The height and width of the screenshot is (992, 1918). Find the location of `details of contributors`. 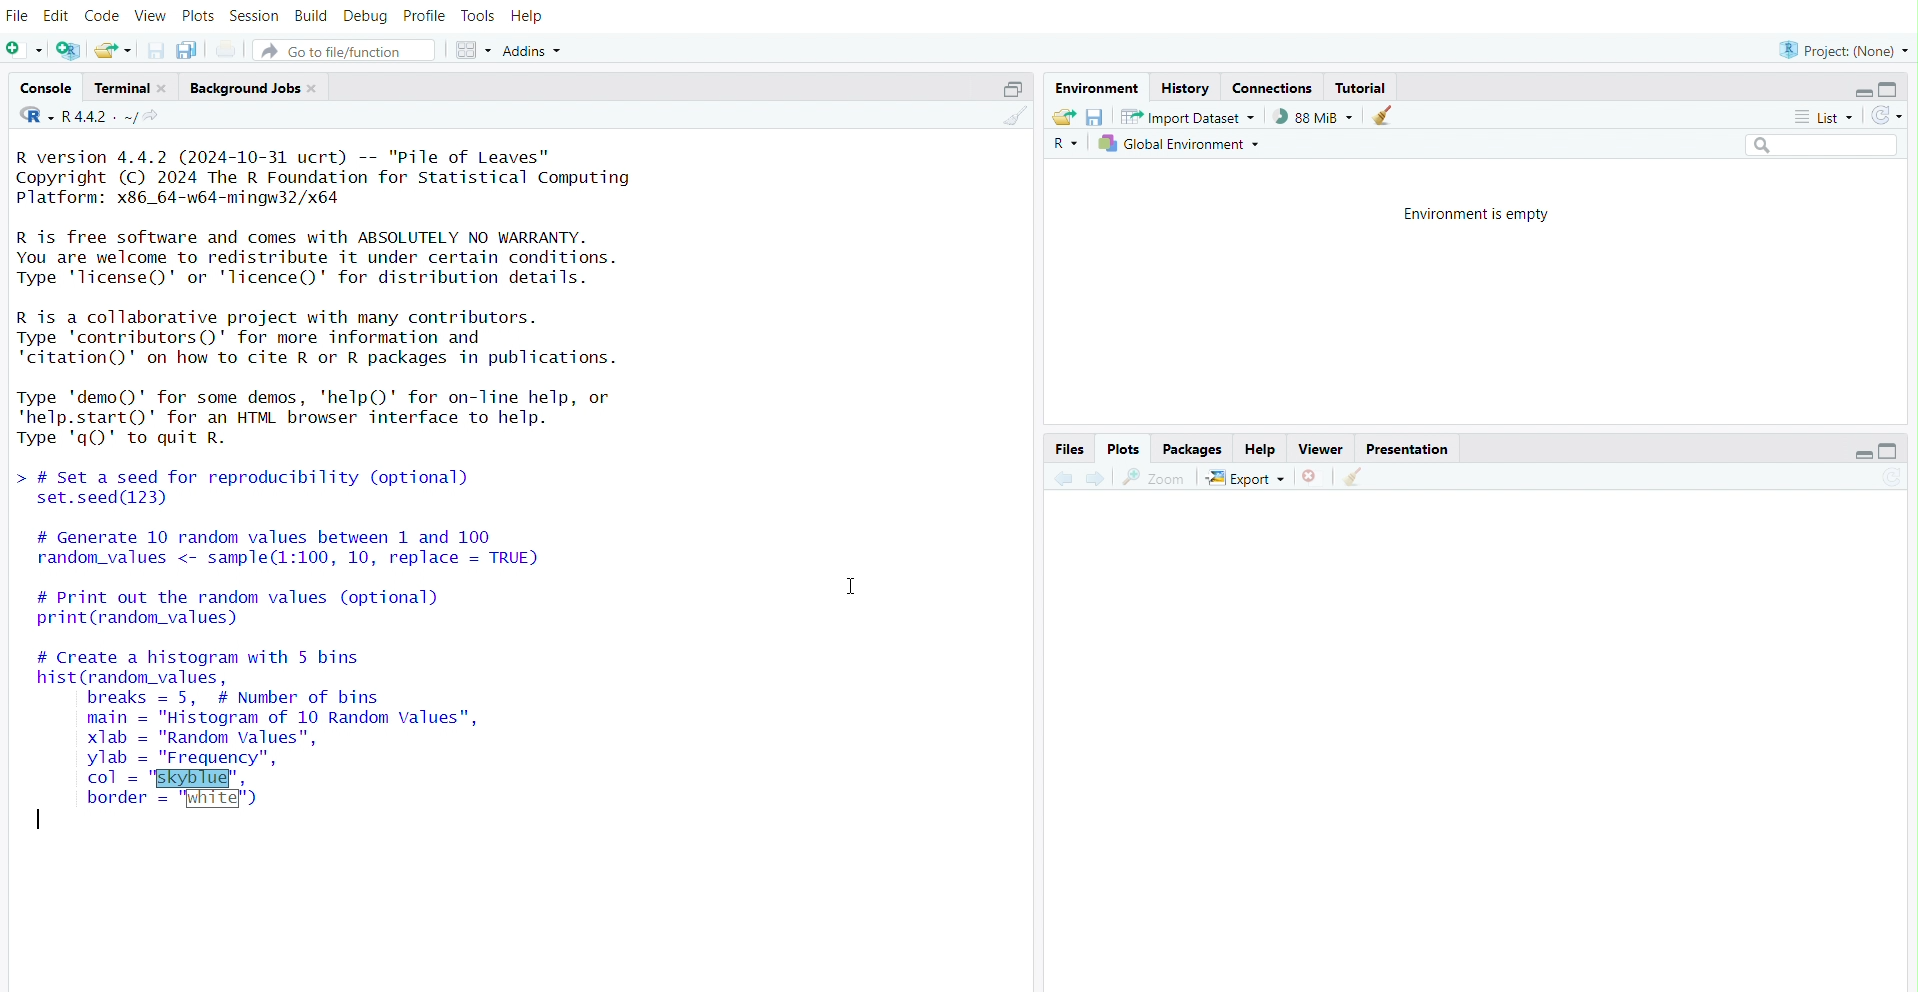

details of contributors is located at coordinates (366, 337).